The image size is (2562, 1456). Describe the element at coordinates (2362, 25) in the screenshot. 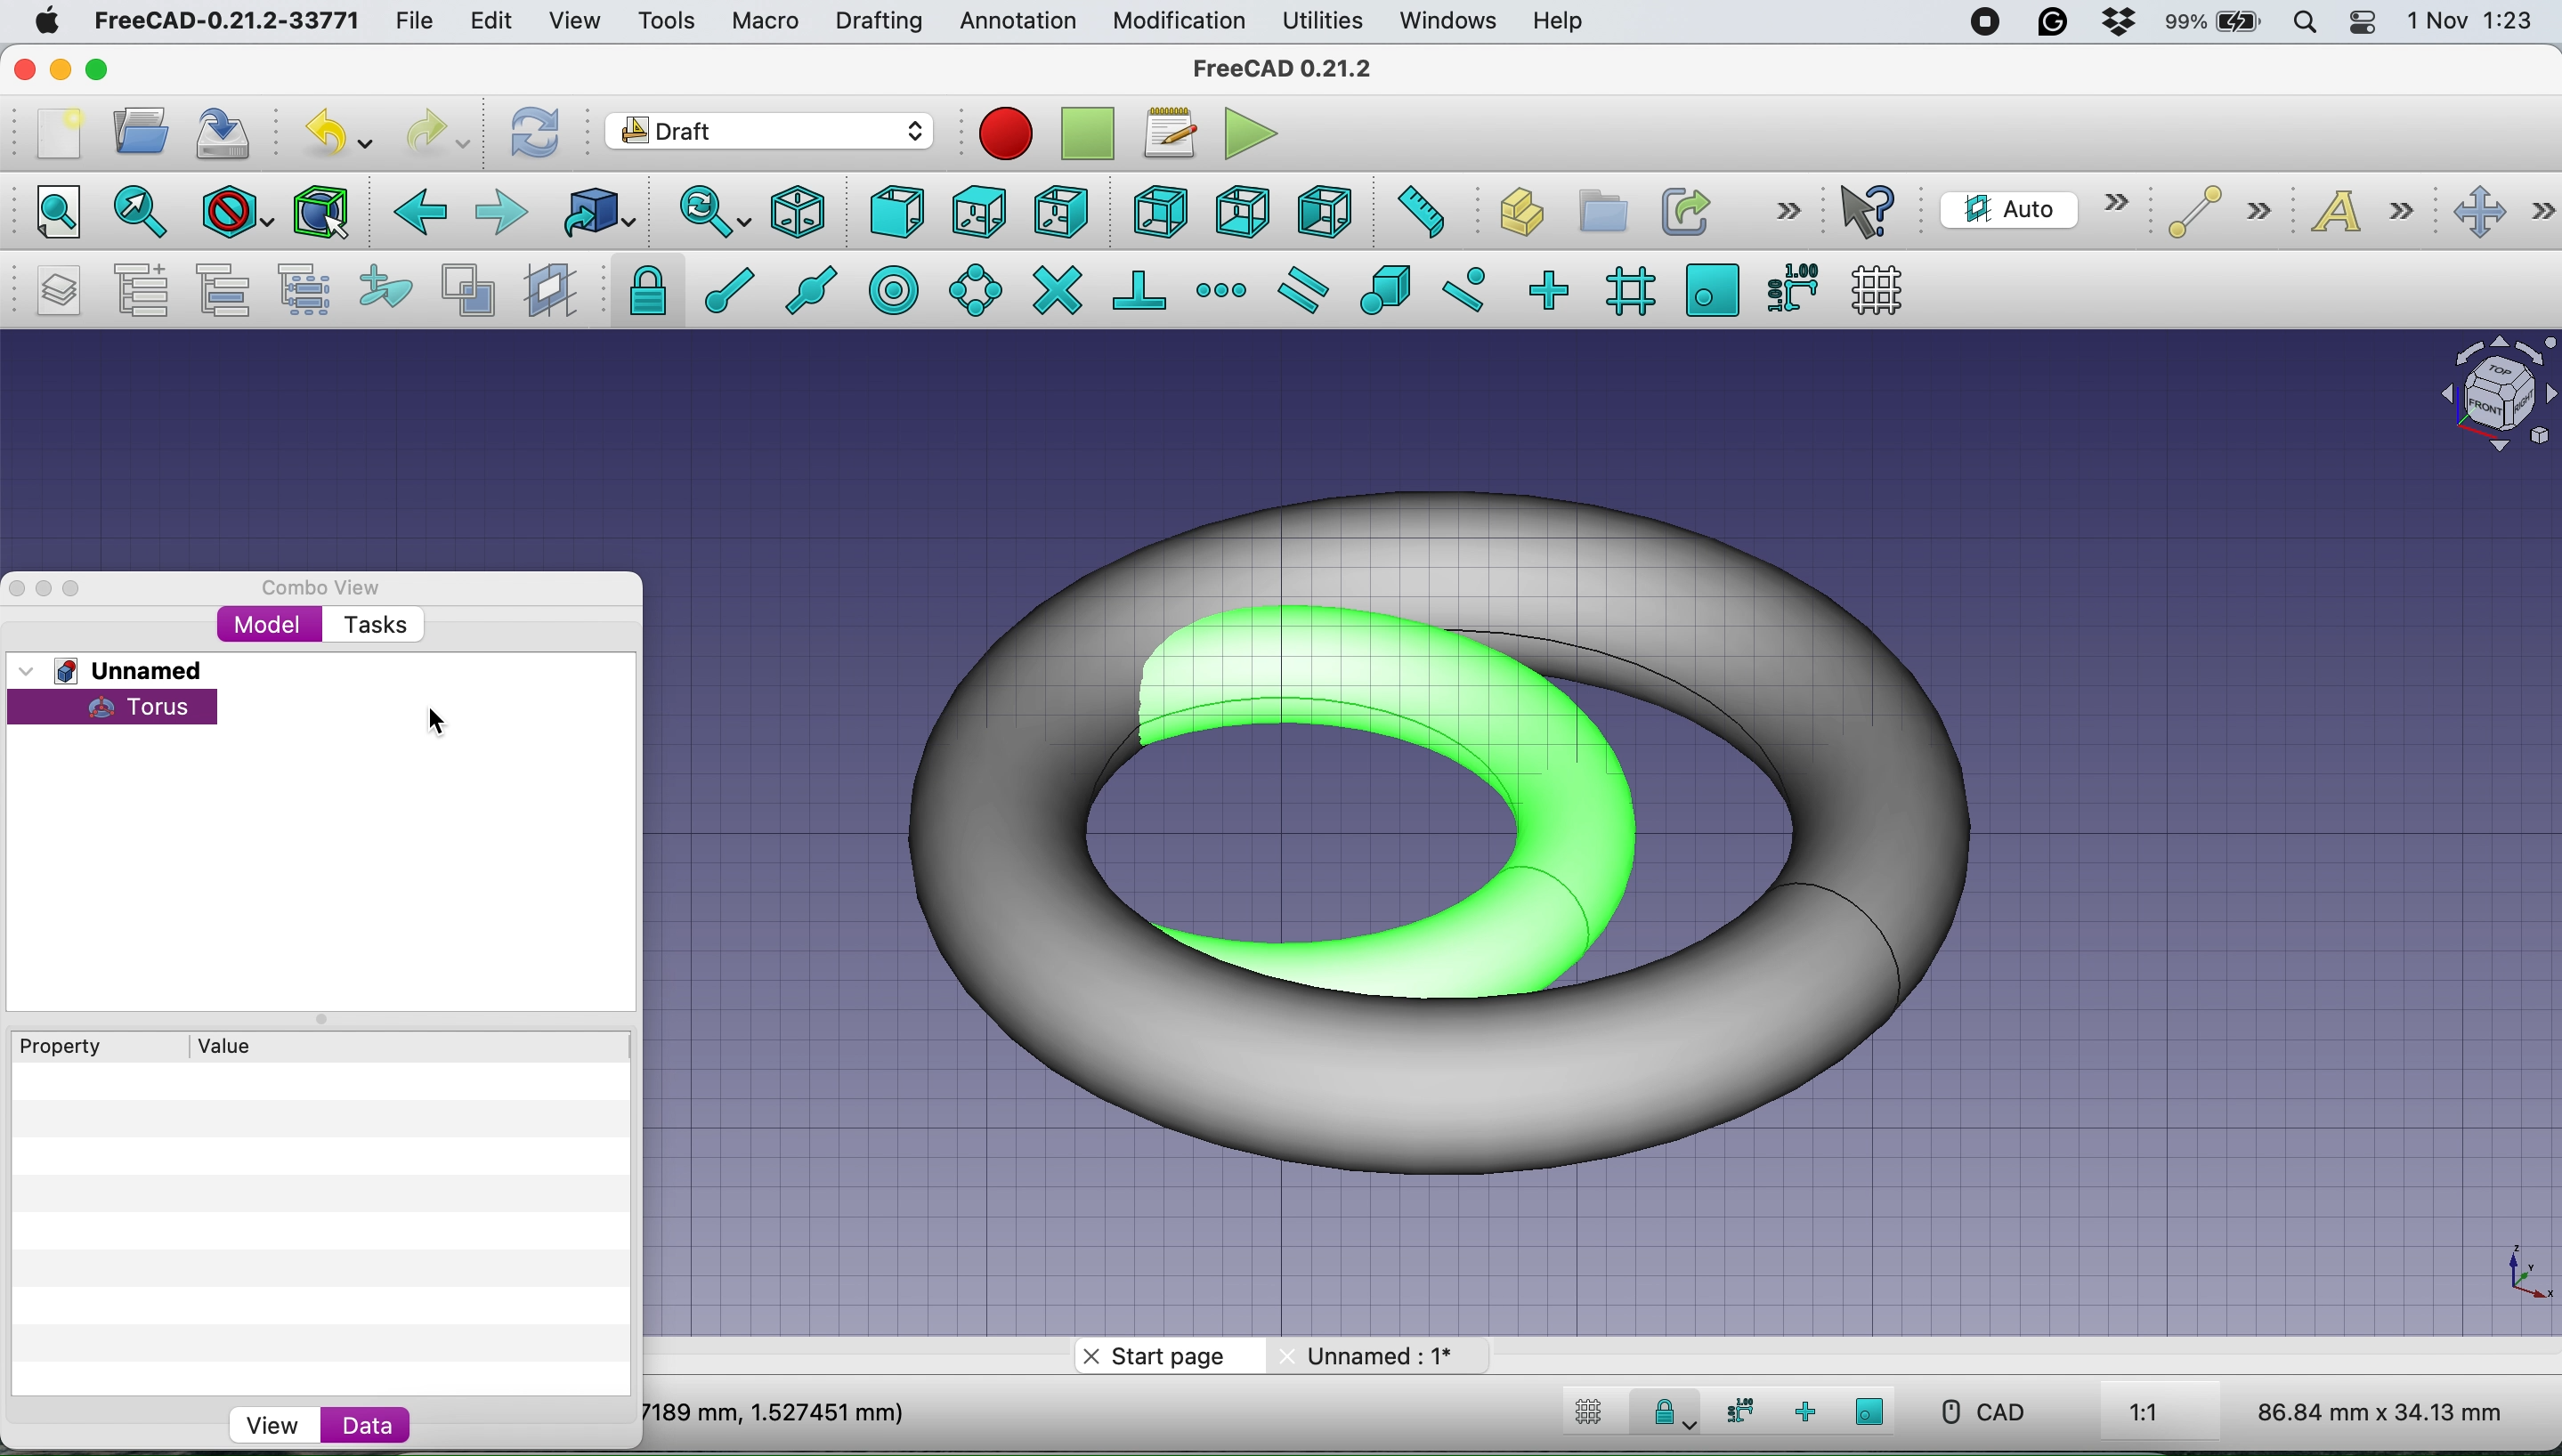

I see `control center` at that location.